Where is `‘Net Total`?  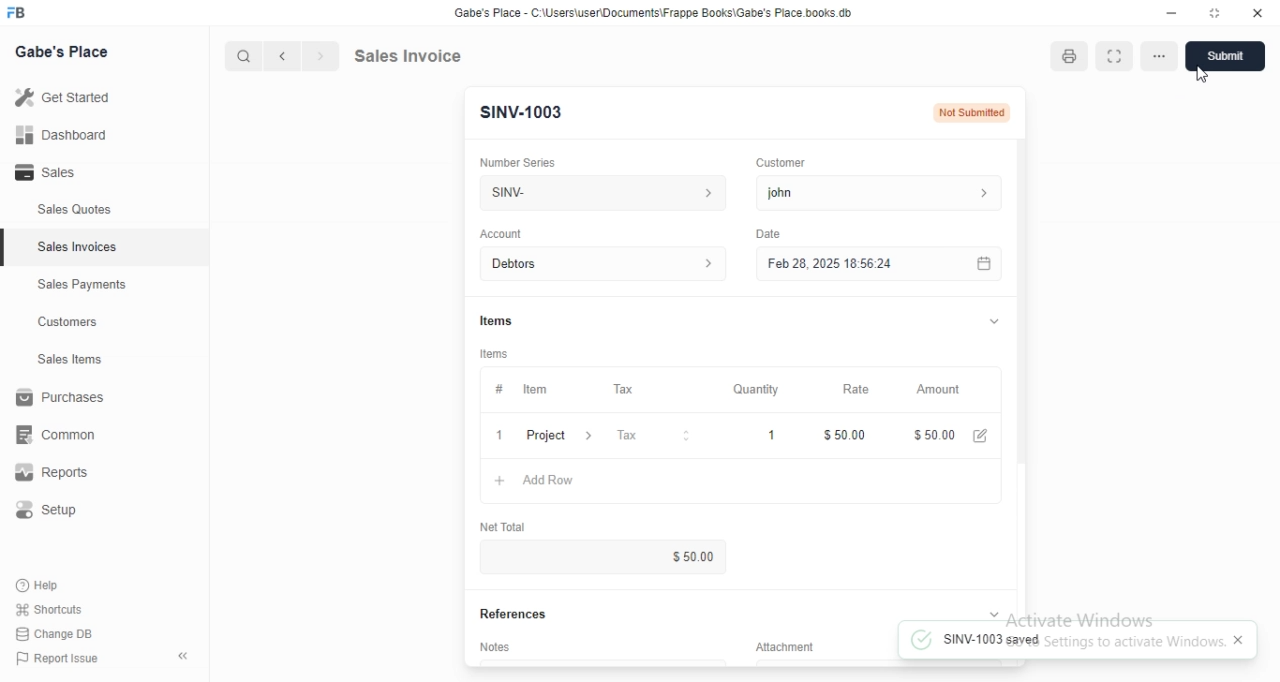
‘Net Total is located at coordinates (511, 524).